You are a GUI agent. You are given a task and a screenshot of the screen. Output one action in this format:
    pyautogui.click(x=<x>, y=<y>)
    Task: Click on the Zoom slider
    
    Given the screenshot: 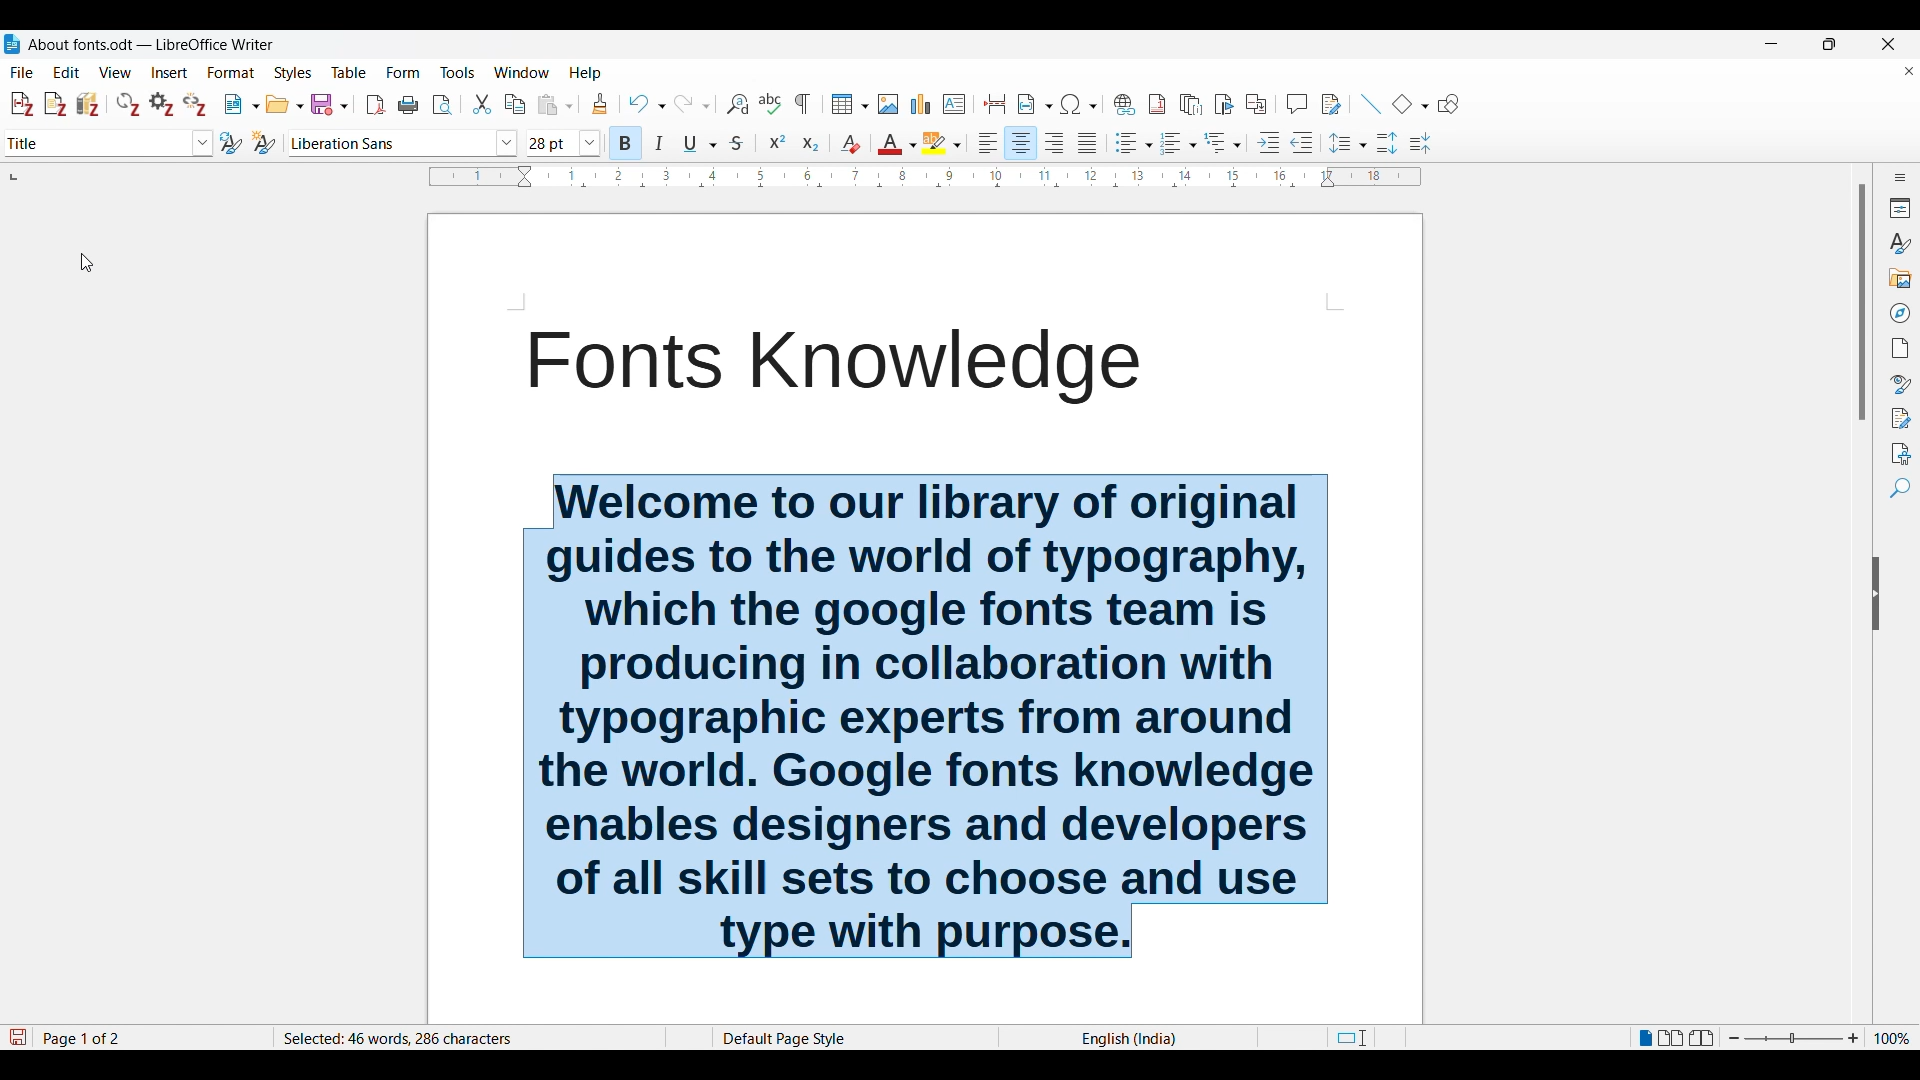 What is the action you would take?
    pyautogui.click(x=1794, y=1034)
    